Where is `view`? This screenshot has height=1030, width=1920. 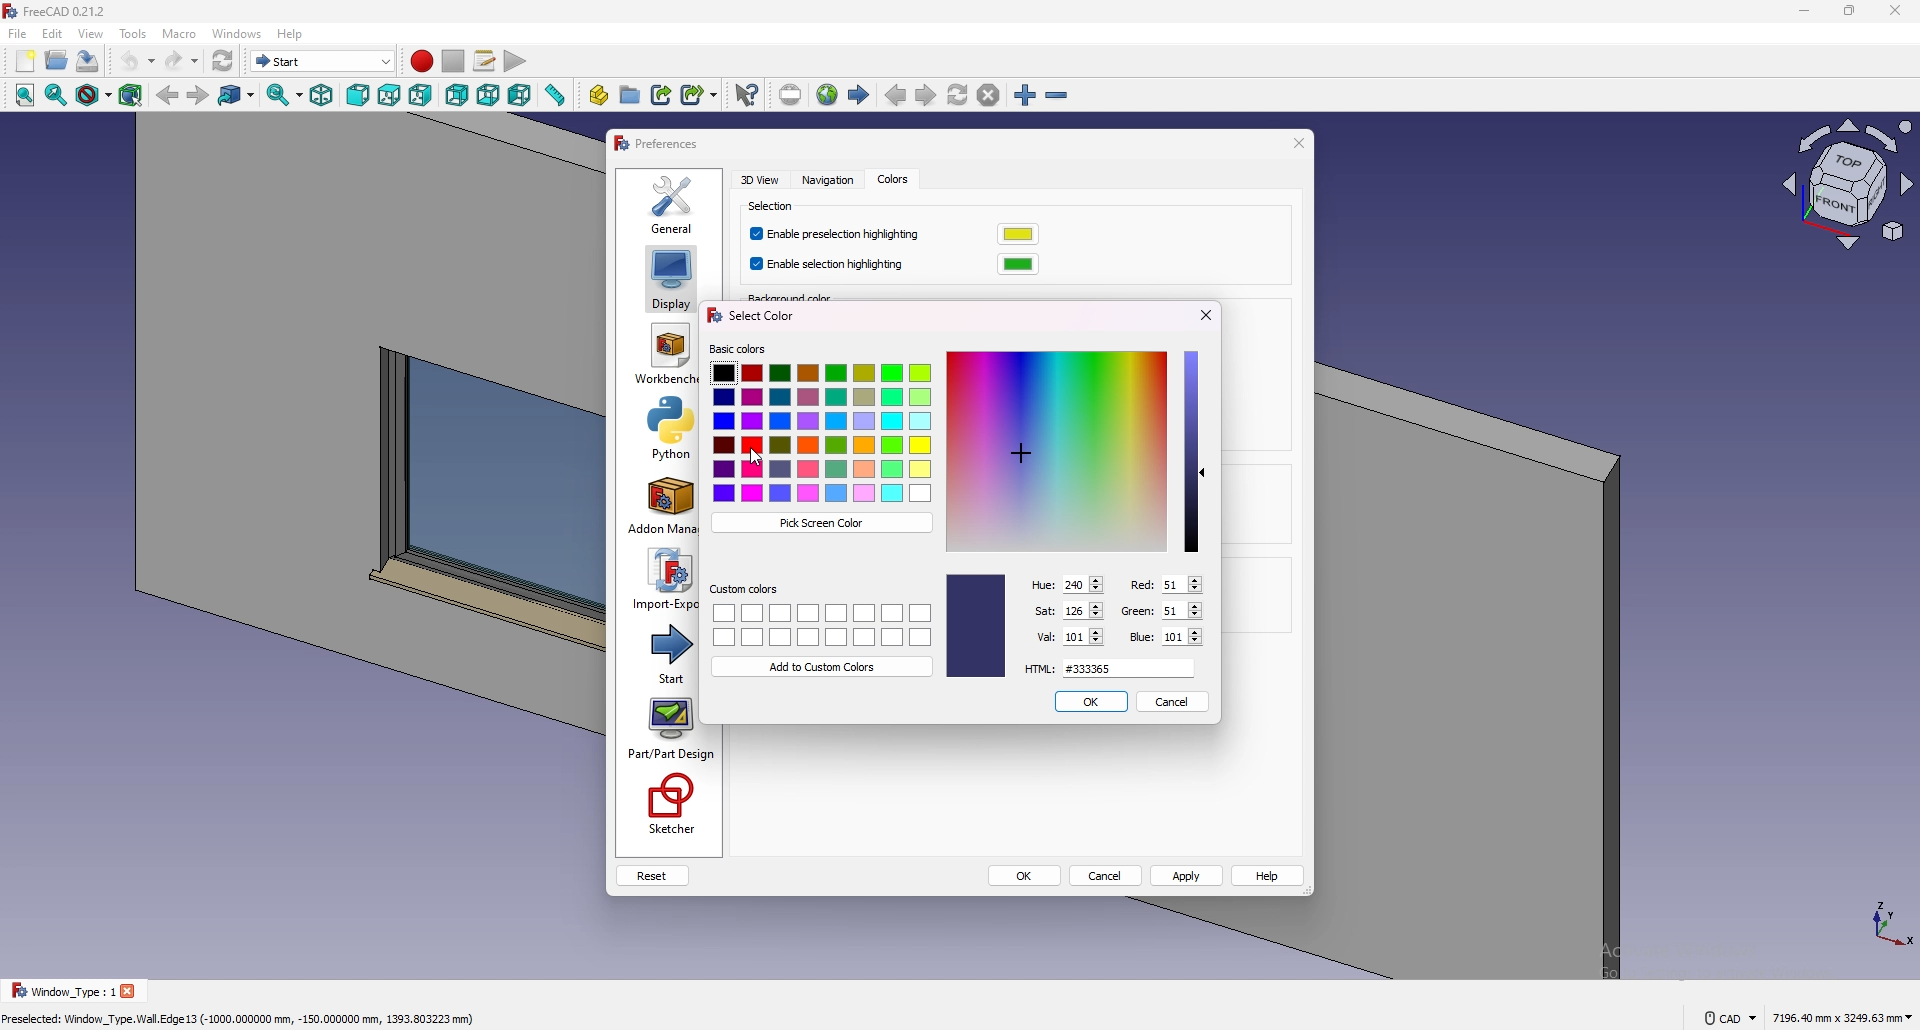 view is located at coordinates (1849, 188).